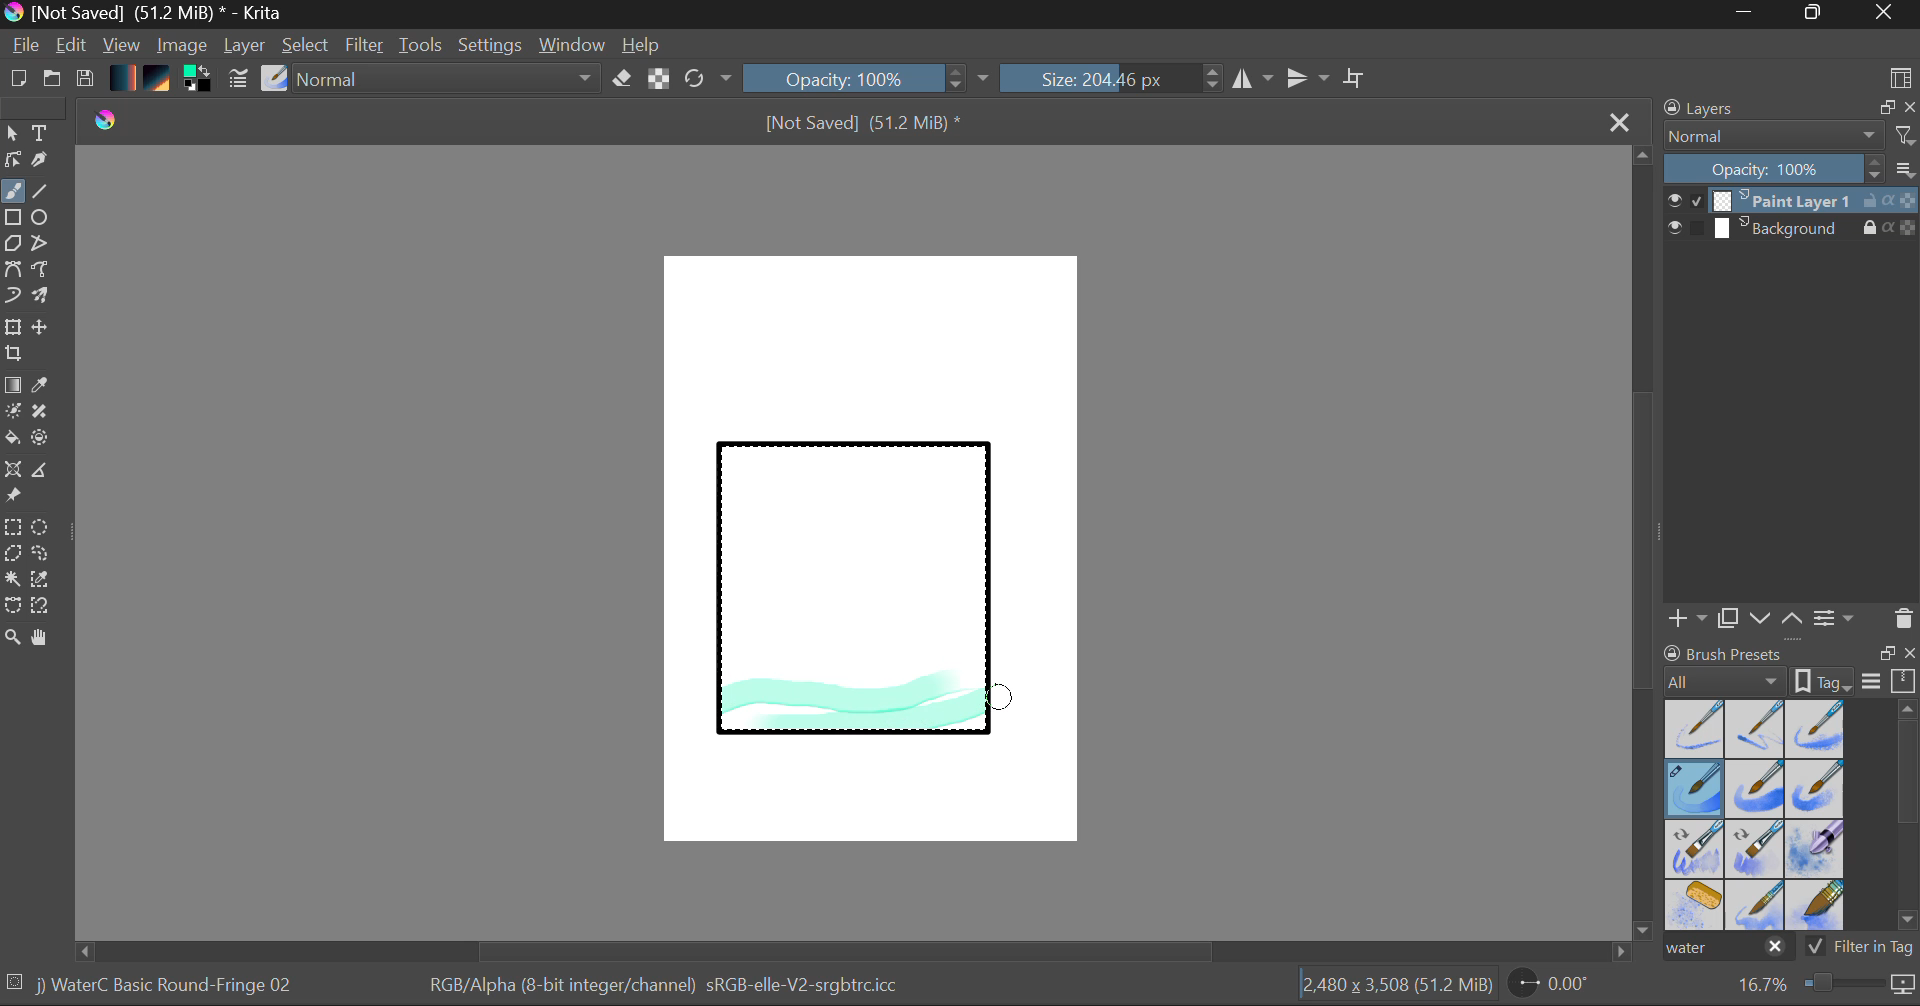  I want to click on Water C - Wide Area, so click(1818, 906).